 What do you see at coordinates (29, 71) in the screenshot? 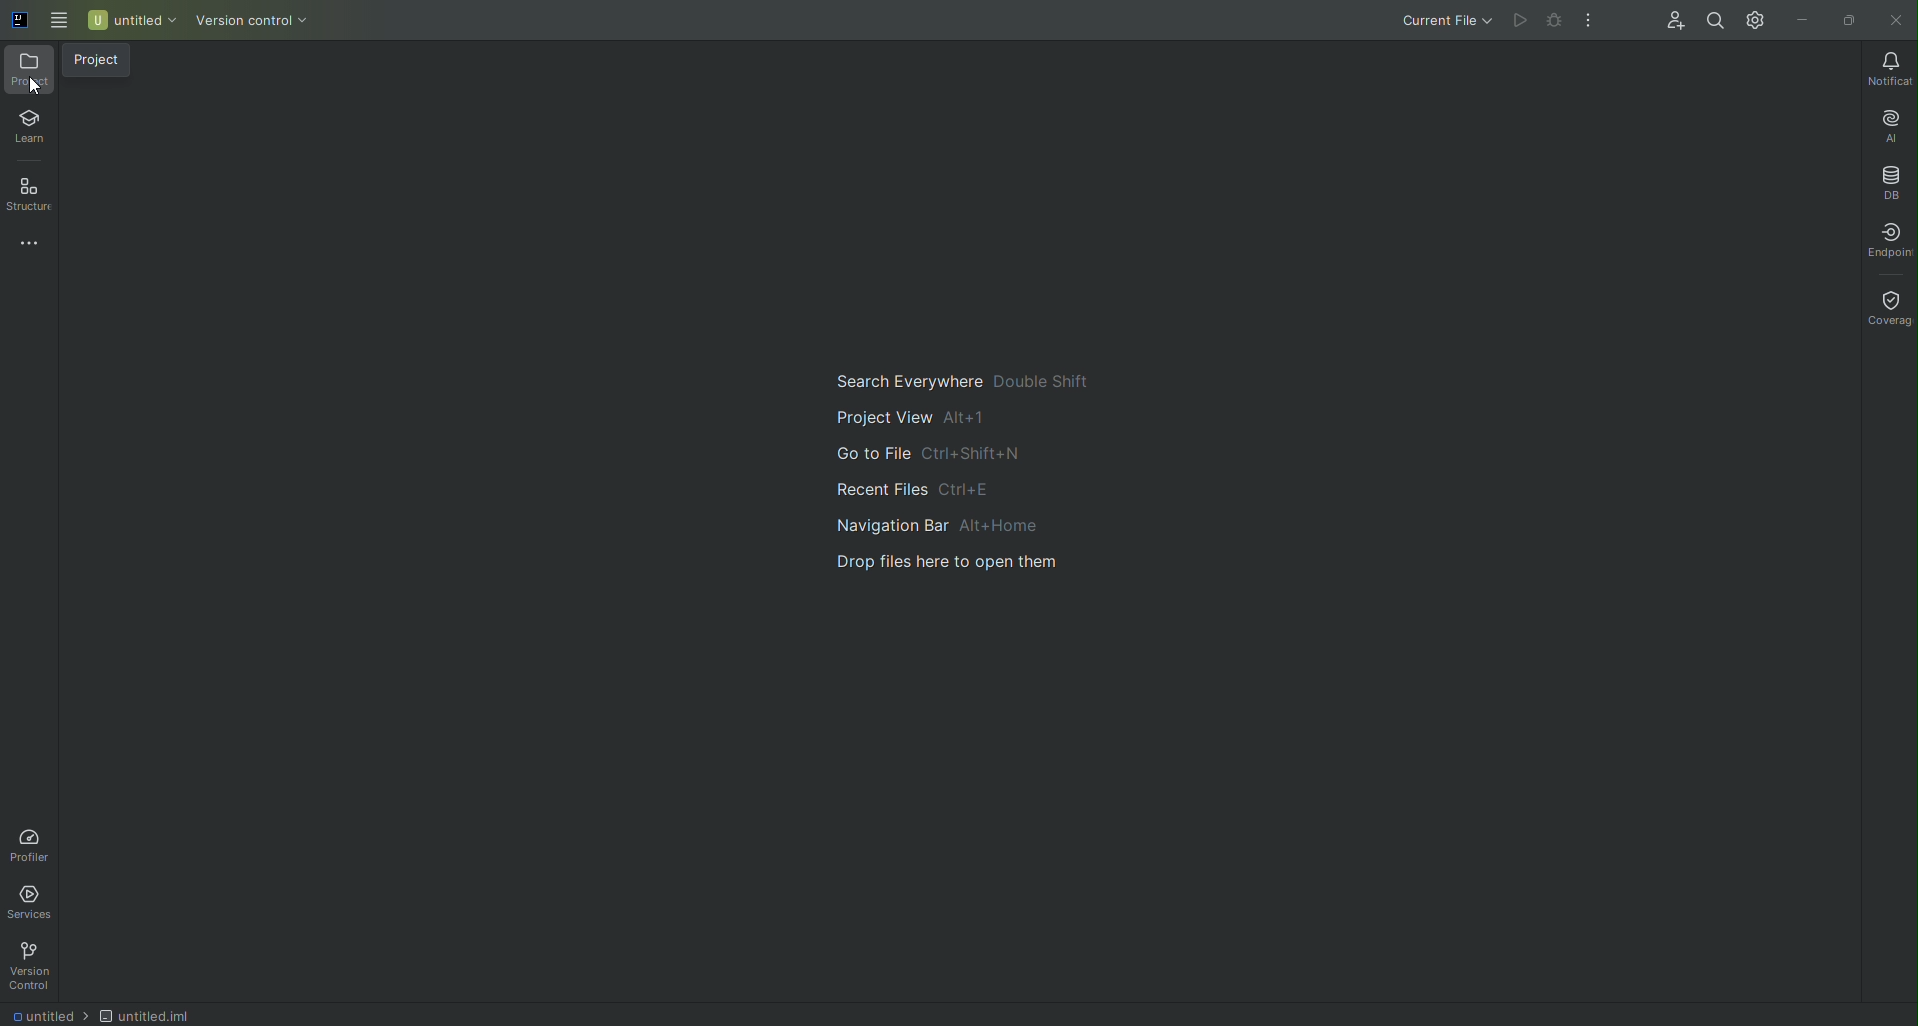
I see `Project` at bounding box center [29, 71].